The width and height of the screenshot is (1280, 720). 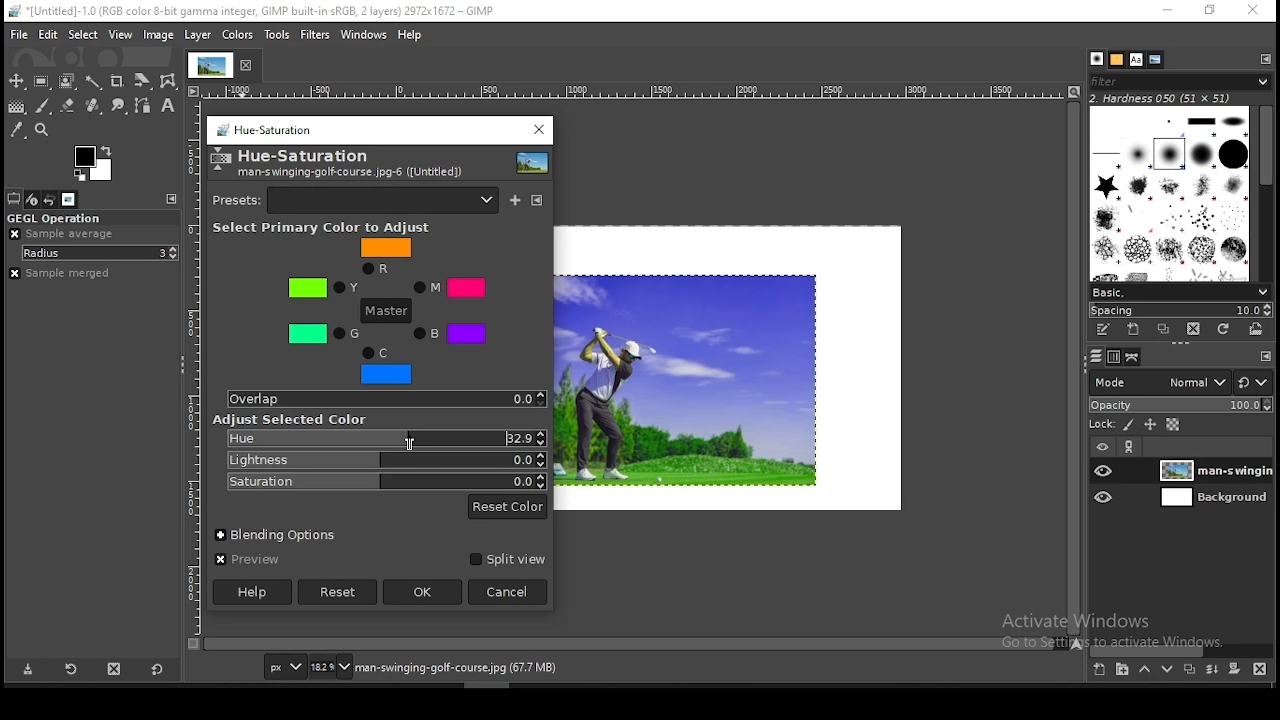 What do you see at coordinates (172, 199) in the screenshot?
I see `configure this tab` at bounding box center [172, 199].